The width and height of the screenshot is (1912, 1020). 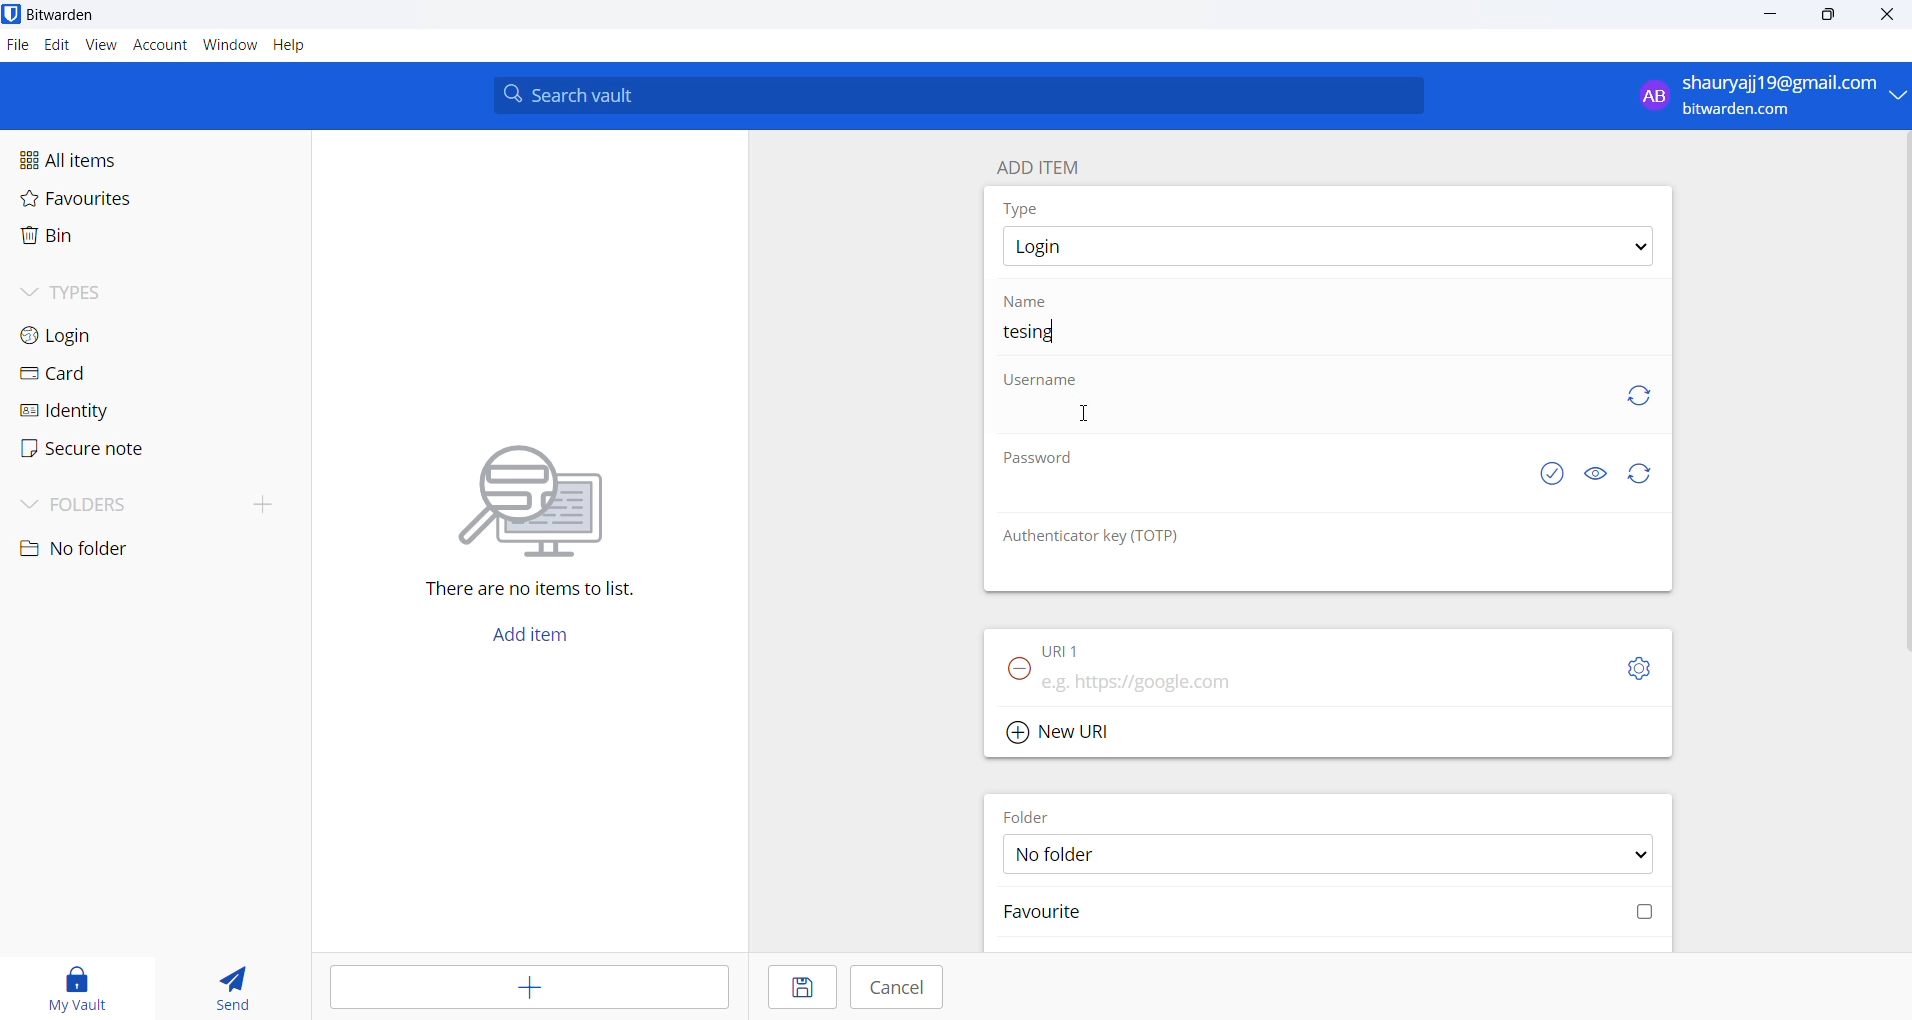 What do you see at coordinates (234, 990) in the screenshot?
I see `send` at bounding box center [234, 990].